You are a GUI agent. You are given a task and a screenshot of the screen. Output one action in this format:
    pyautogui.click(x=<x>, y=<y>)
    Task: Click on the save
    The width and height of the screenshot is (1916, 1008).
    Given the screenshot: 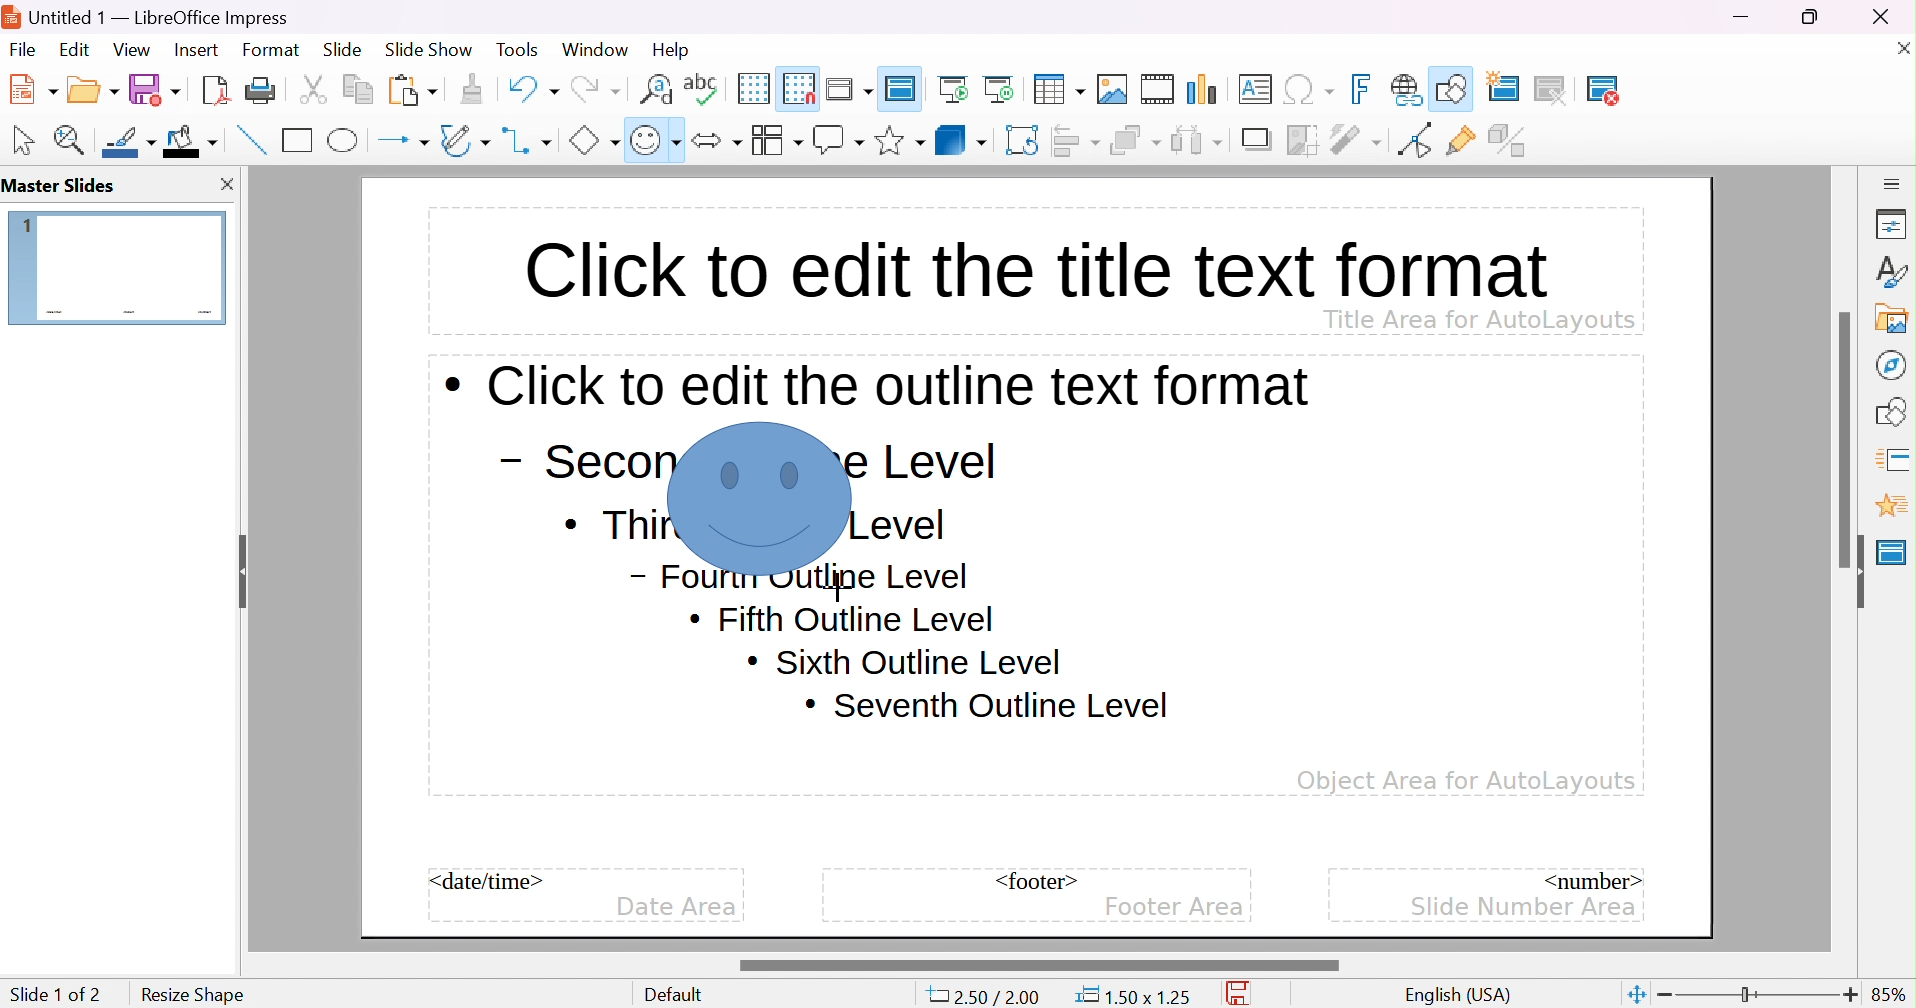 What is the action you would take?
    pyautogui.click(x=1244, y=994)
    